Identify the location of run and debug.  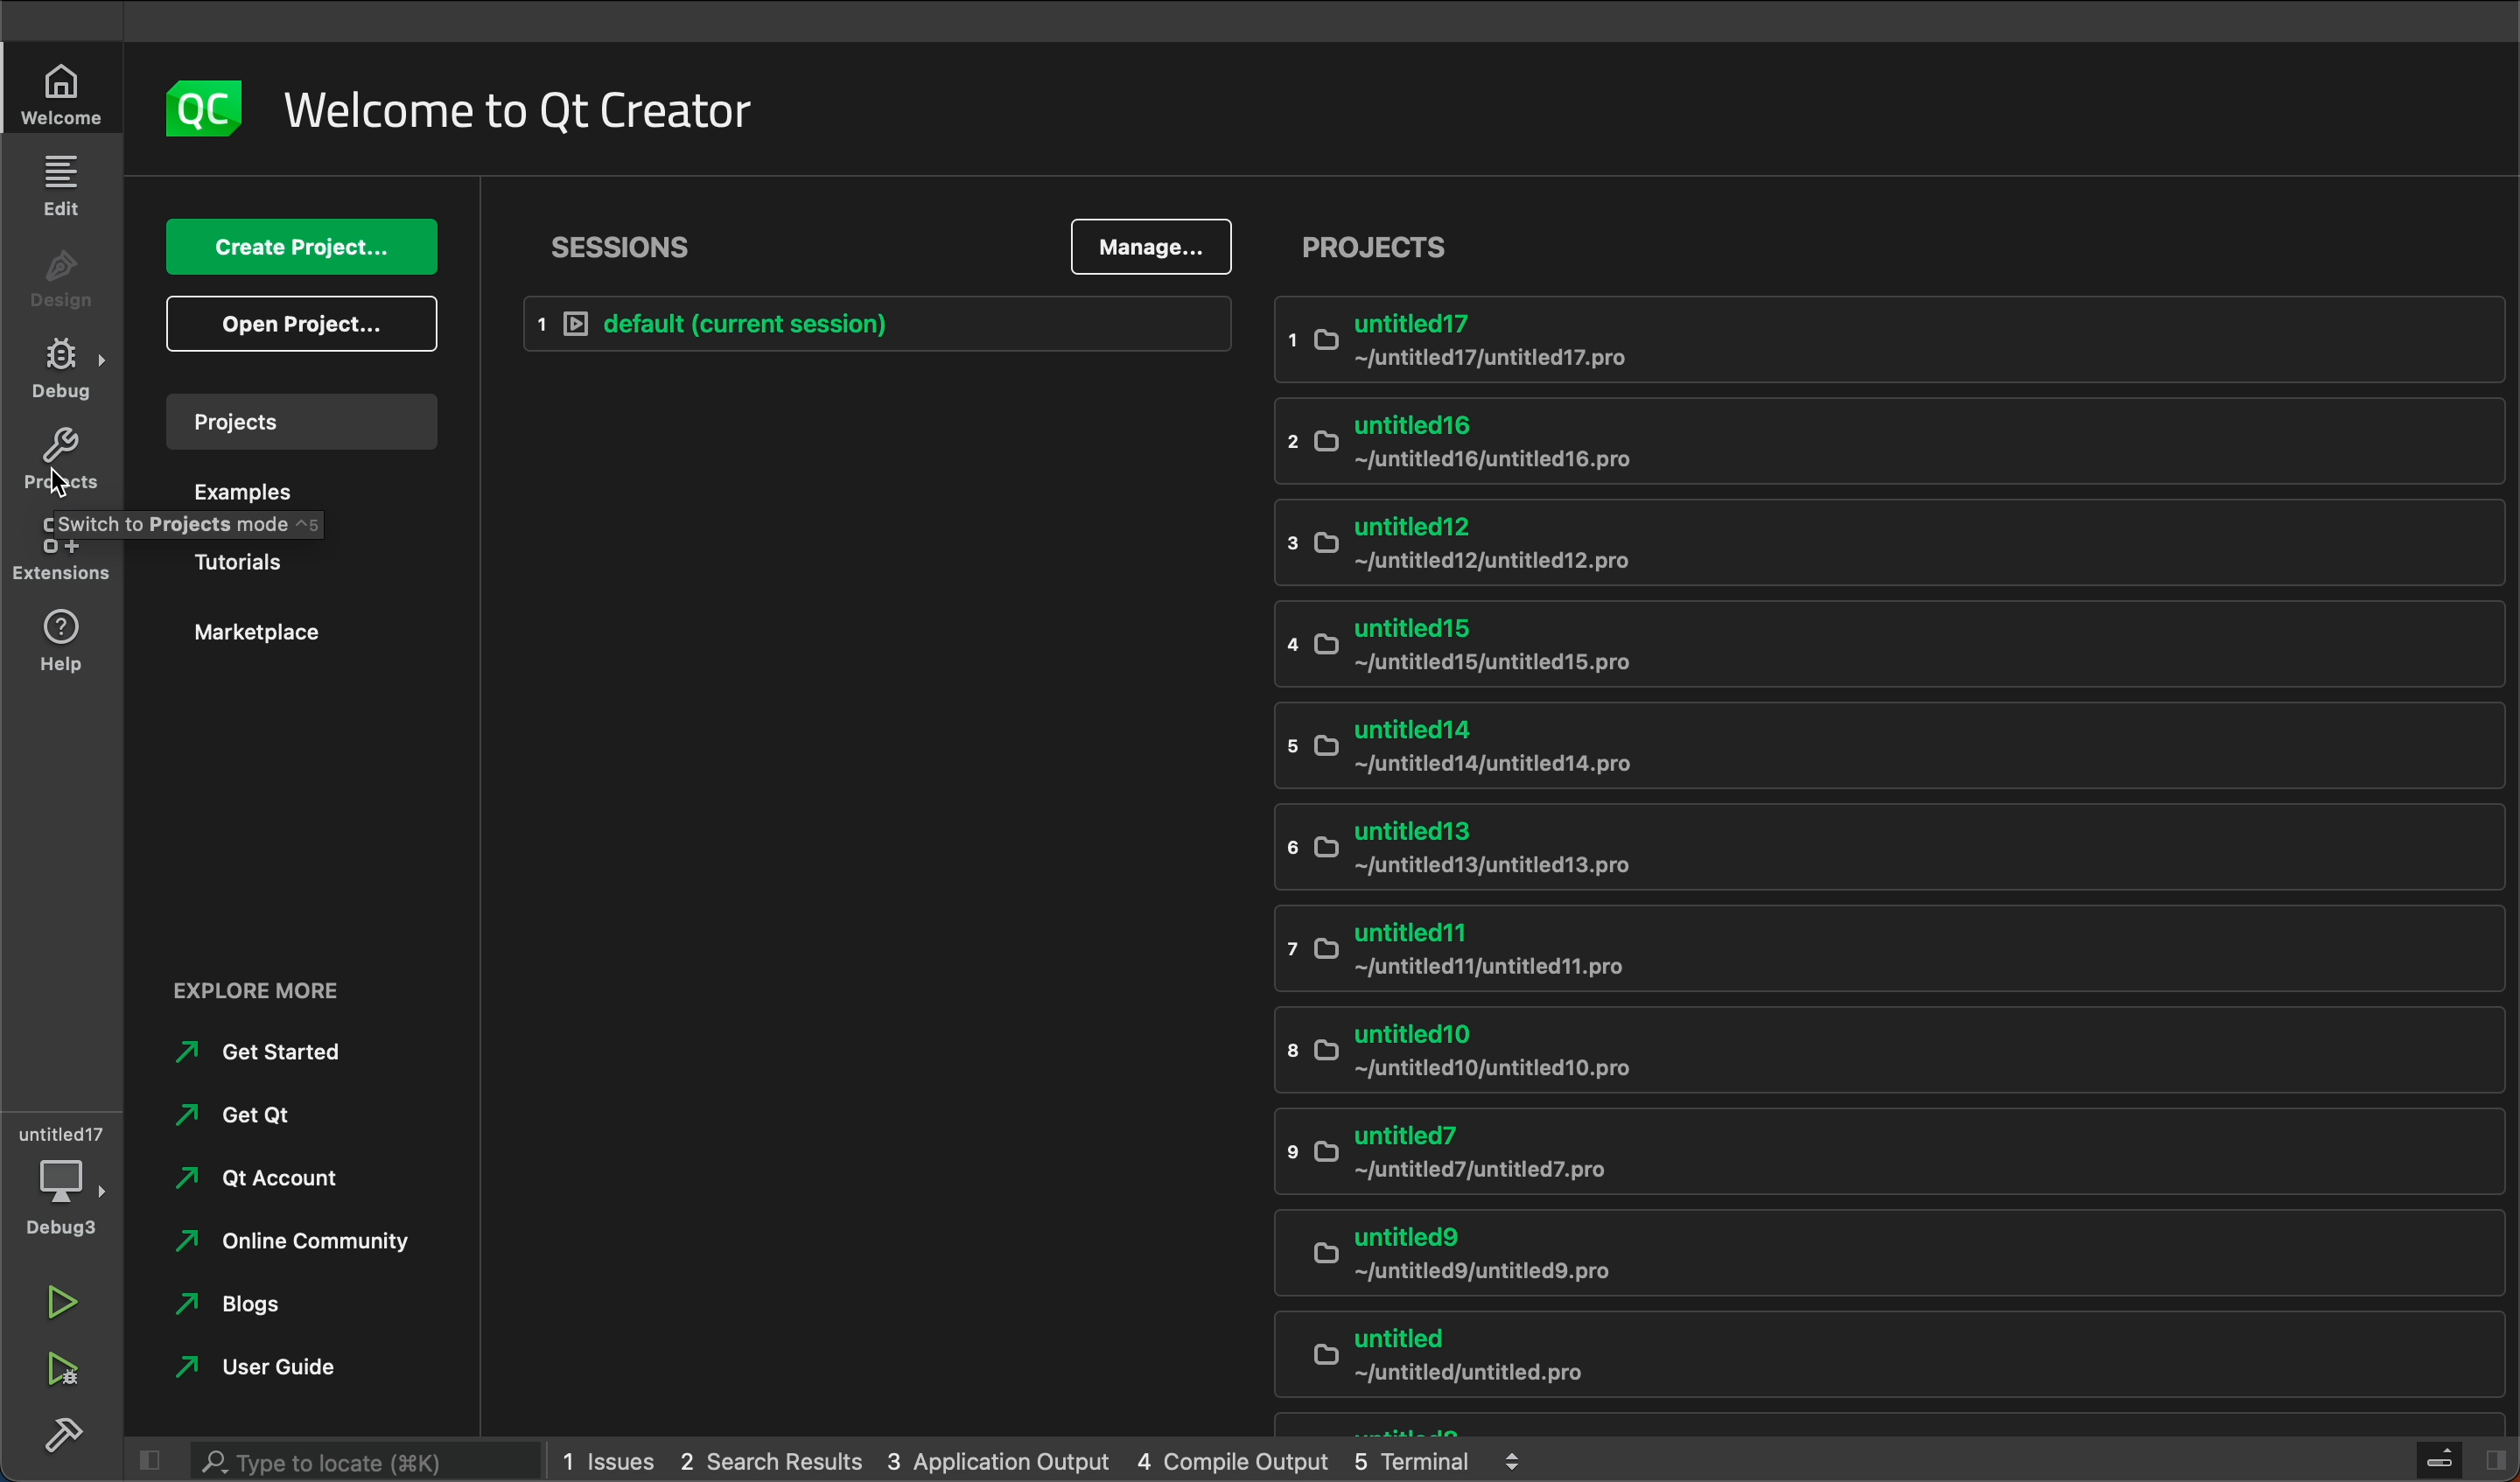
(67, 1374).